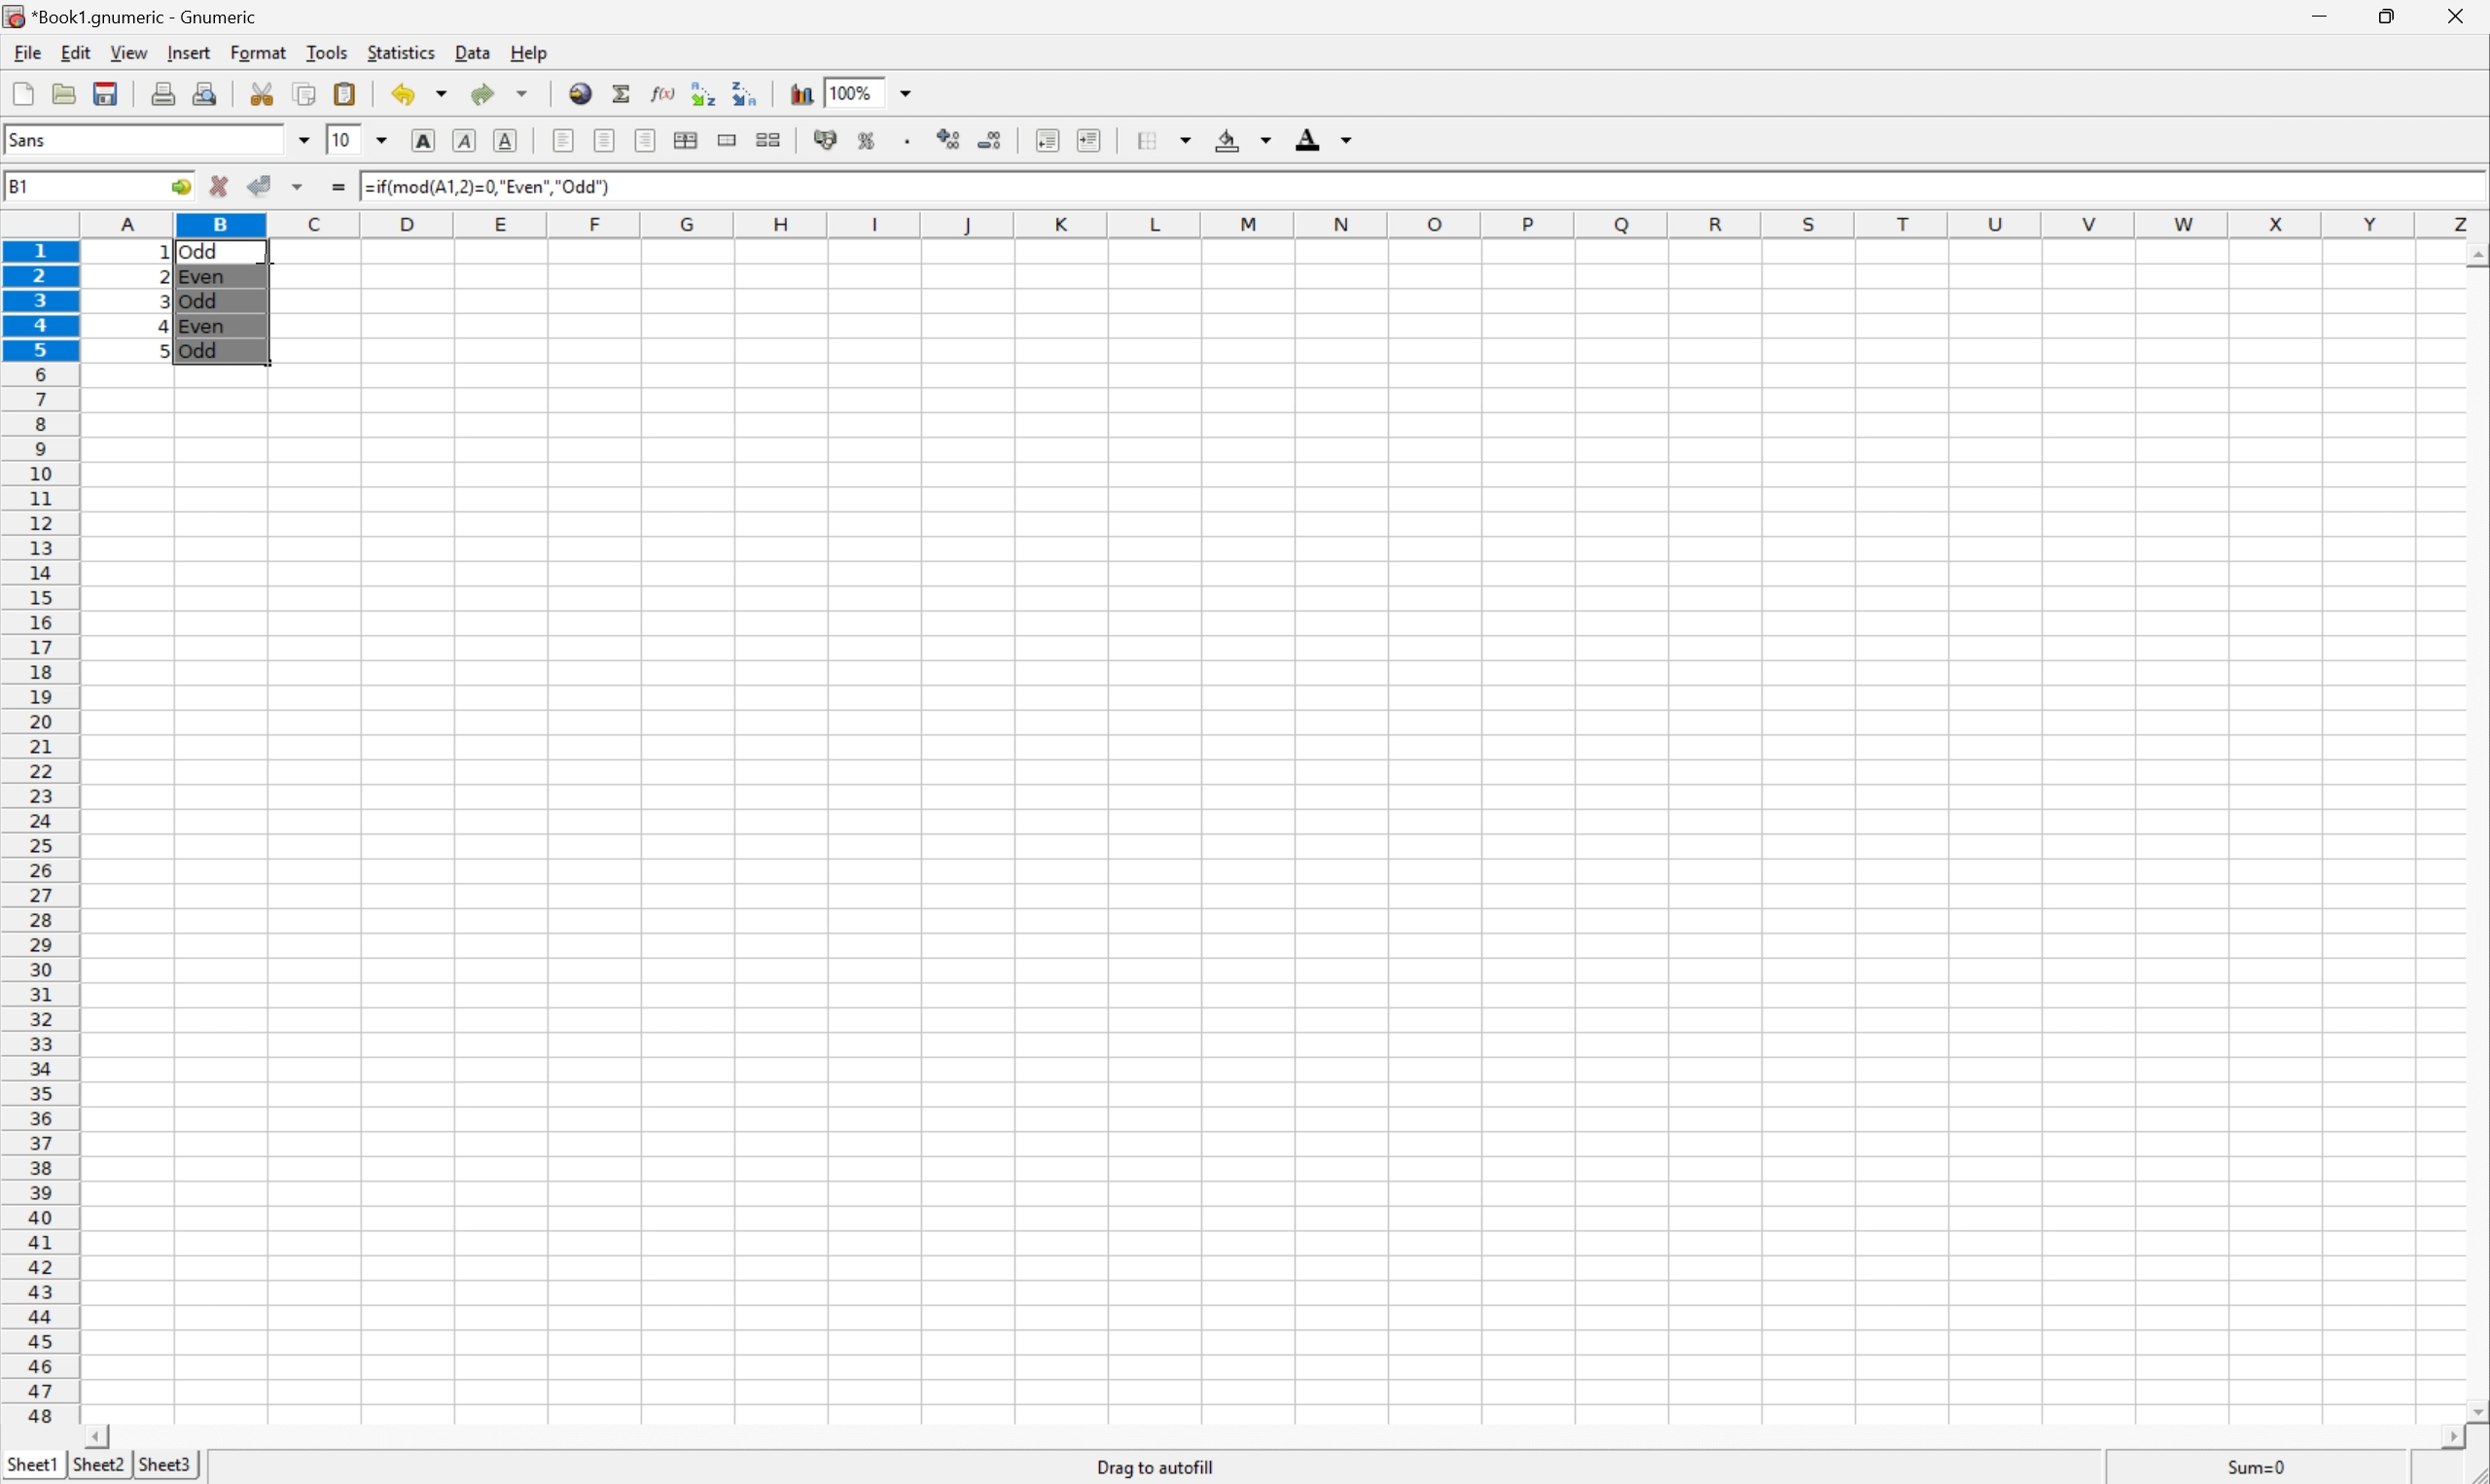 This screenshot has width=2490, height=1484. Describe the element at coordinates (494, 189) in the screenshot. I see `=IF(MOD(A1,2)=0,"Even","Odd")` at that location.